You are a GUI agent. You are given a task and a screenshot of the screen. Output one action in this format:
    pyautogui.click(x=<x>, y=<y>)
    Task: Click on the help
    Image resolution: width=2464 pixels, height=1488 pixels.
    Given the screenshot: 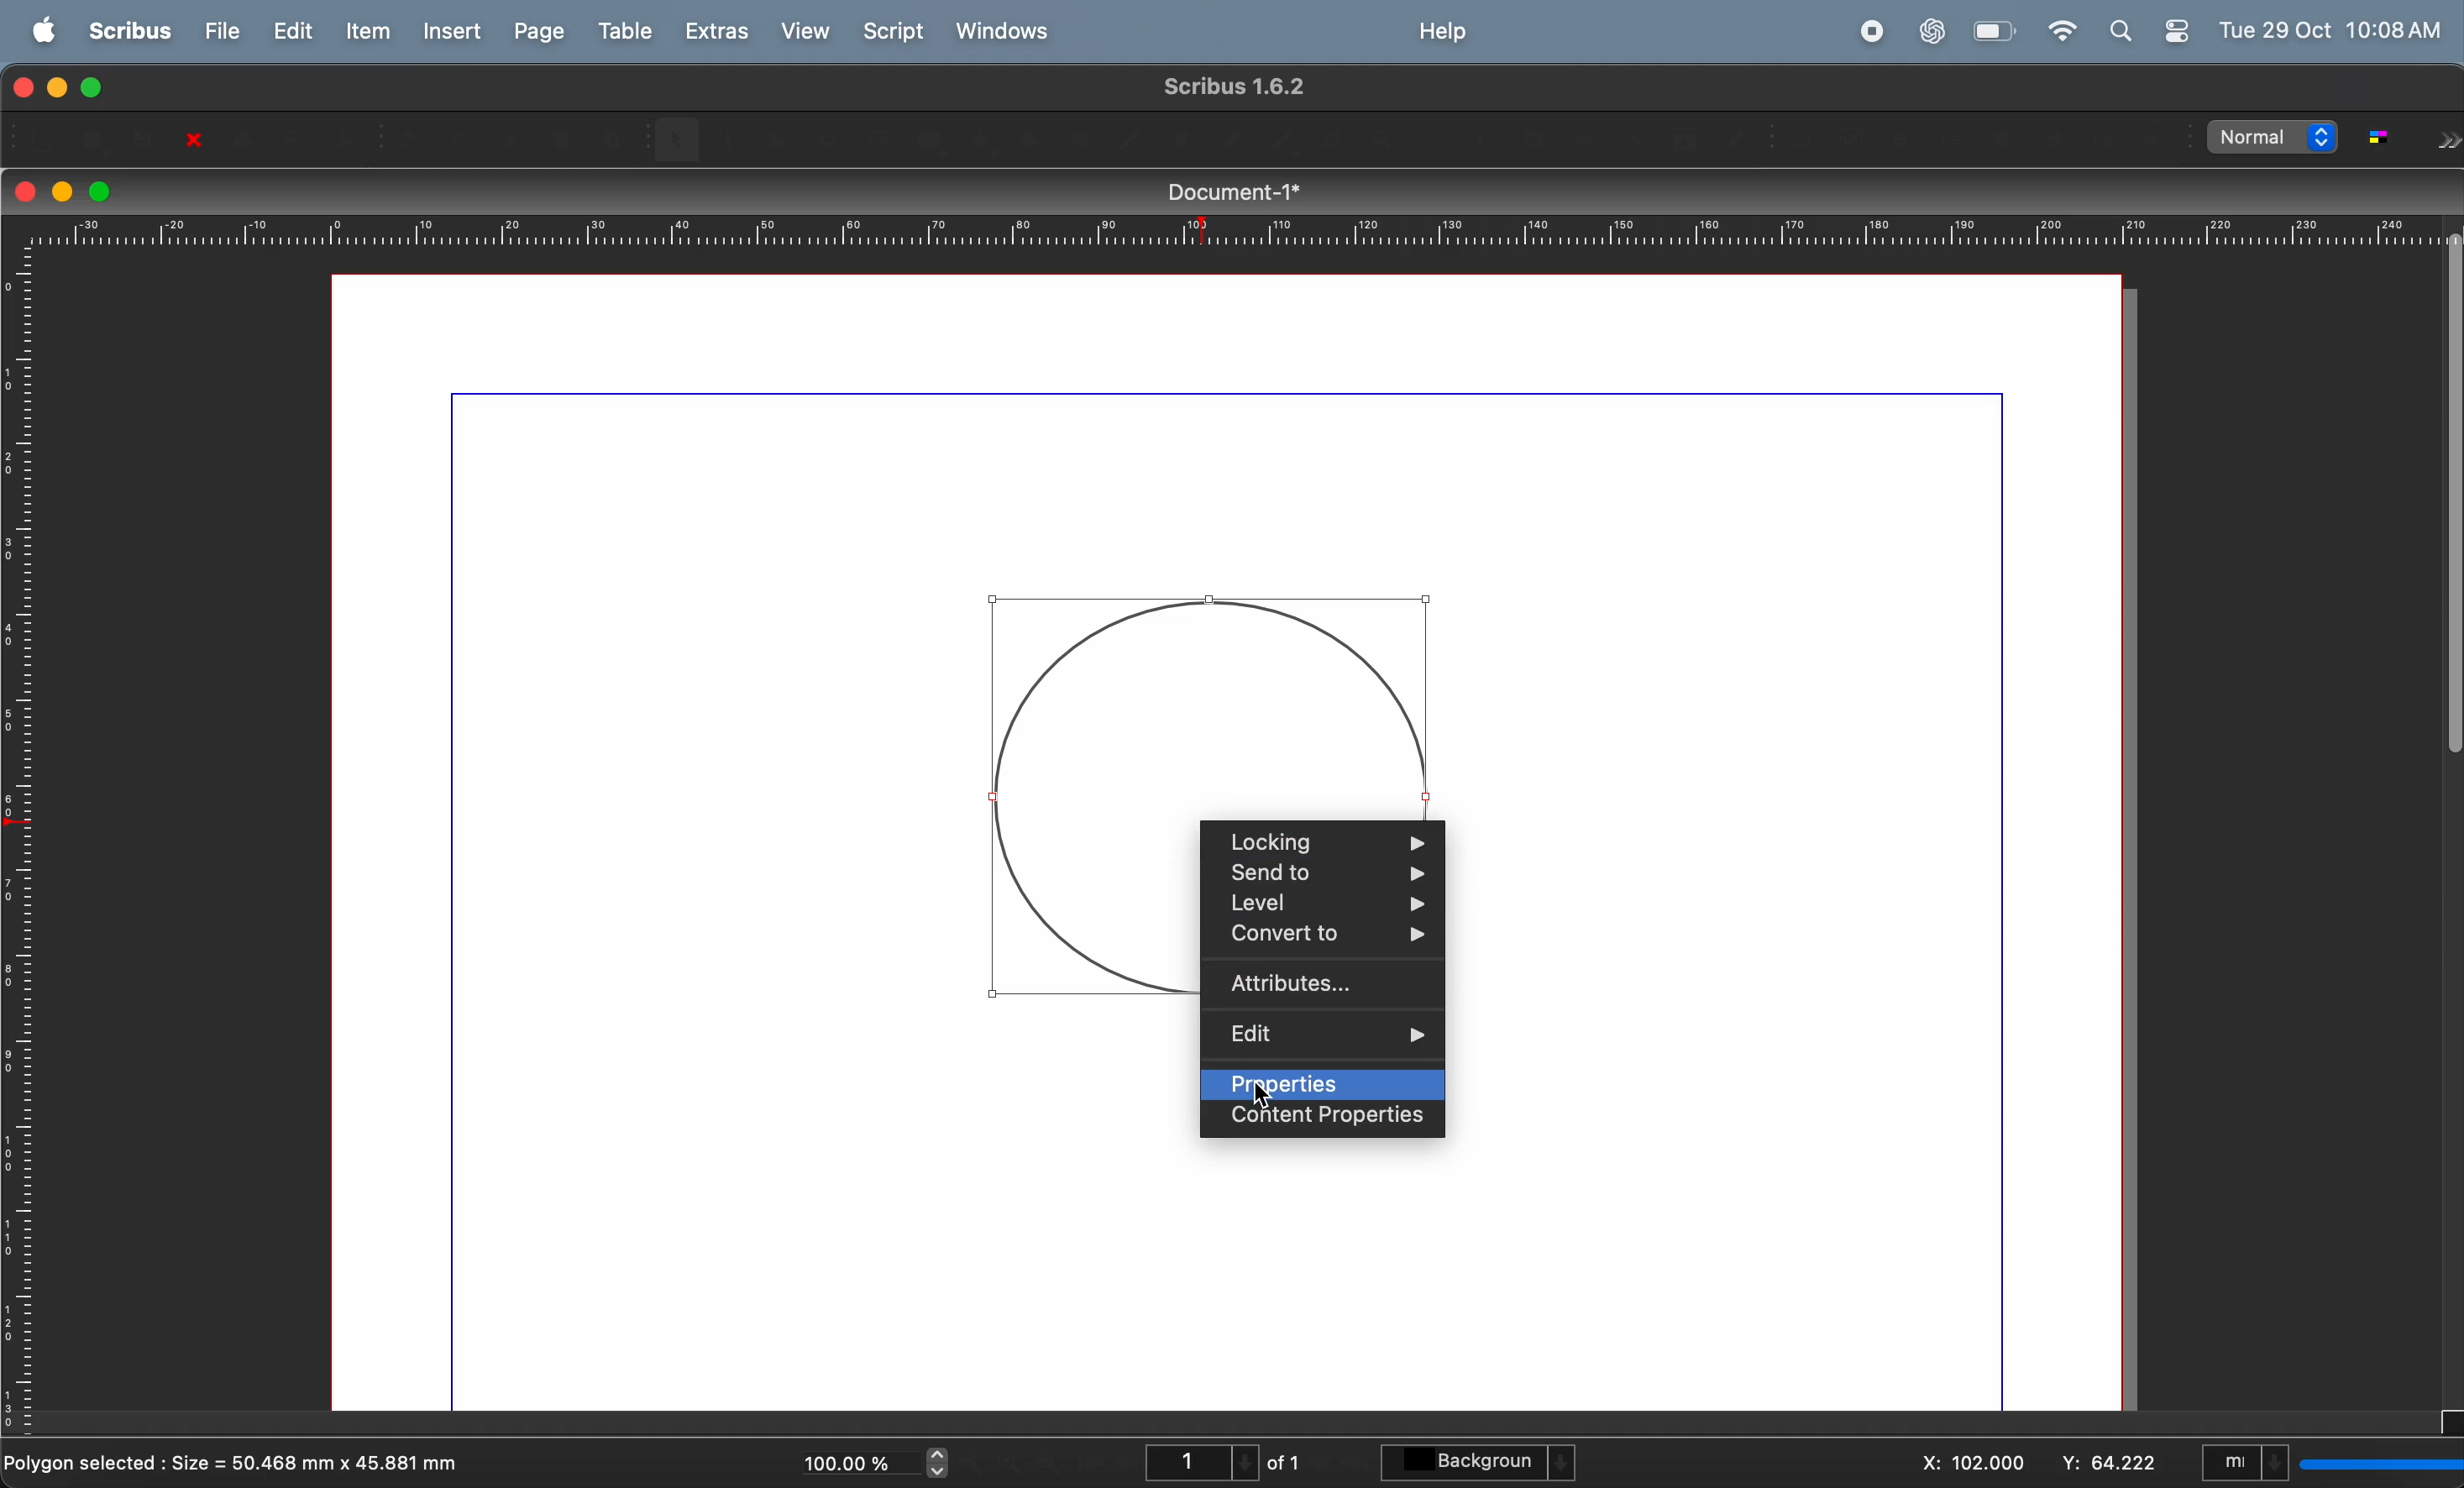 What is the action you would take?
    pyautogui.click(x=1445, y=33)
    